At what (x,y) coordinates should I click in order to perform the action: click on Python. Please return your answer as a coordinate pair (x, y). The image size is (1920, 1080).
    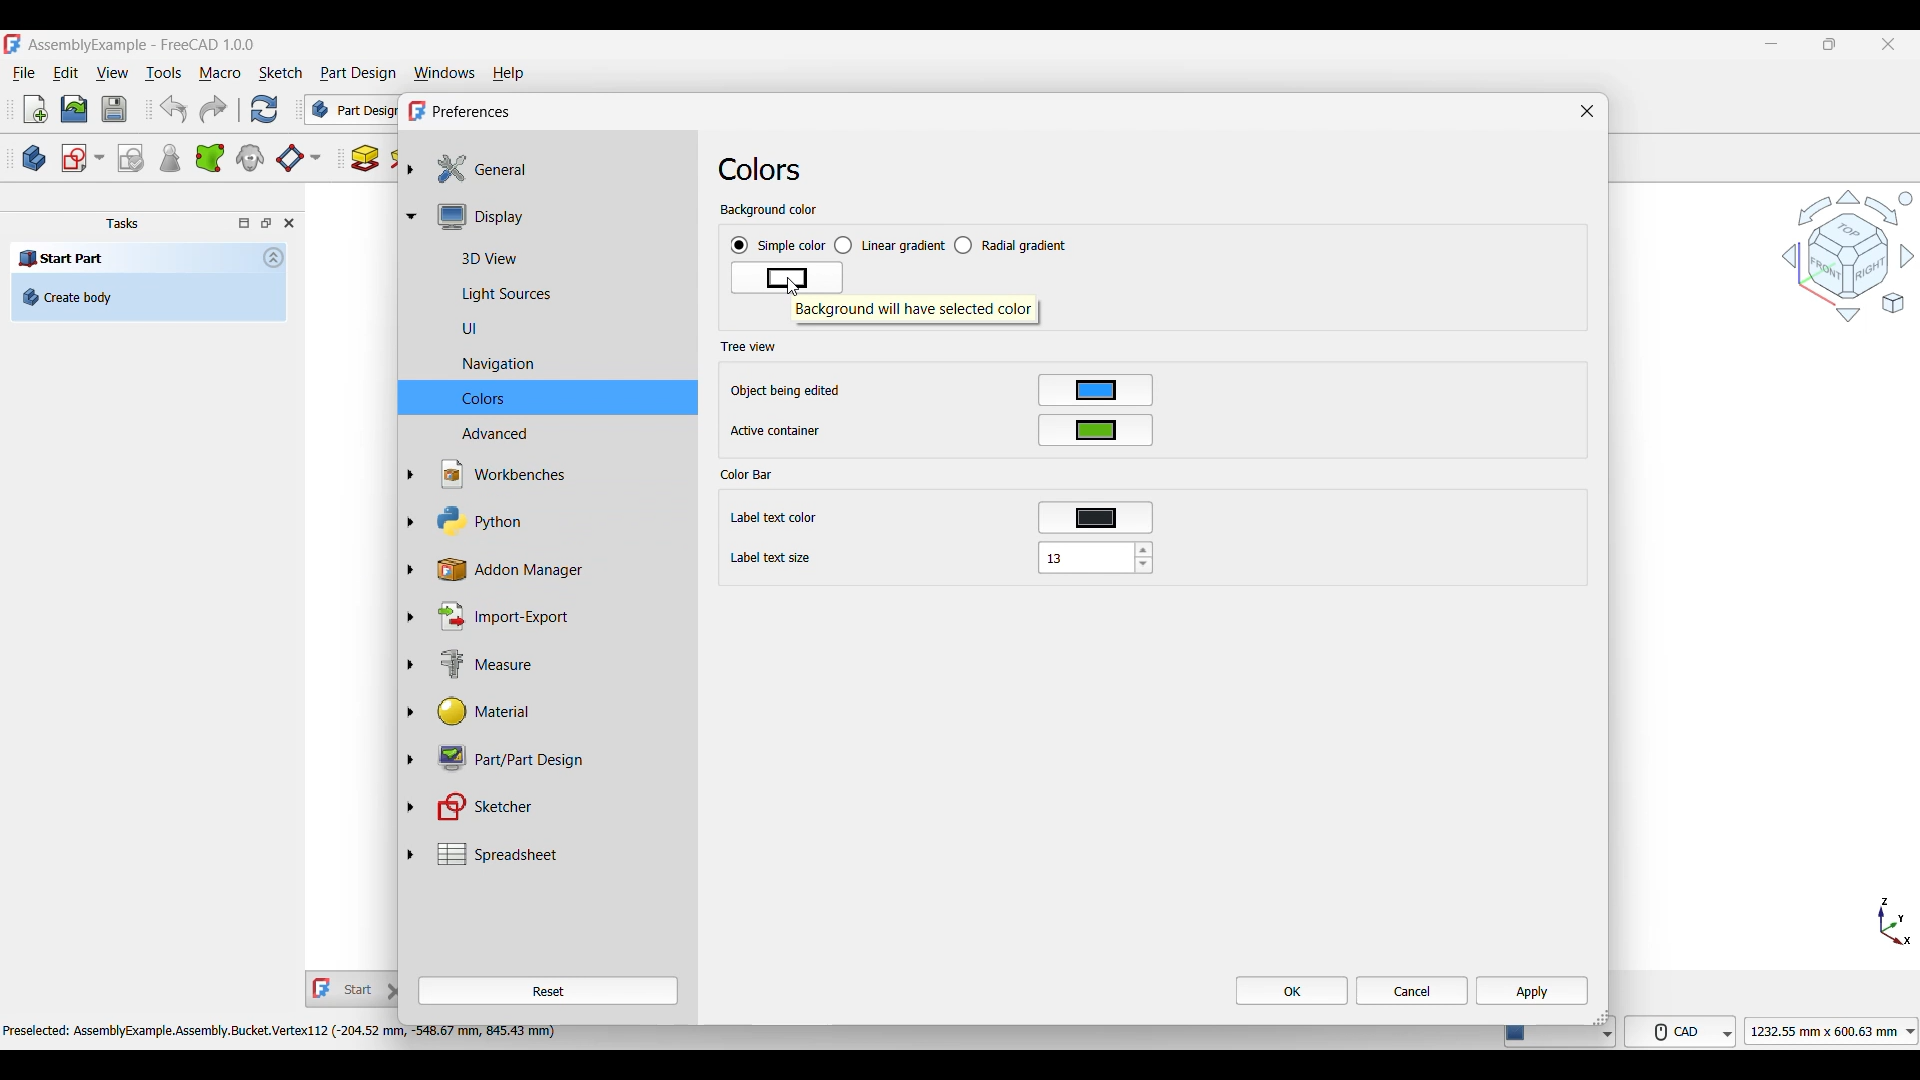
    Looking at the image, I should click on (559, 521).